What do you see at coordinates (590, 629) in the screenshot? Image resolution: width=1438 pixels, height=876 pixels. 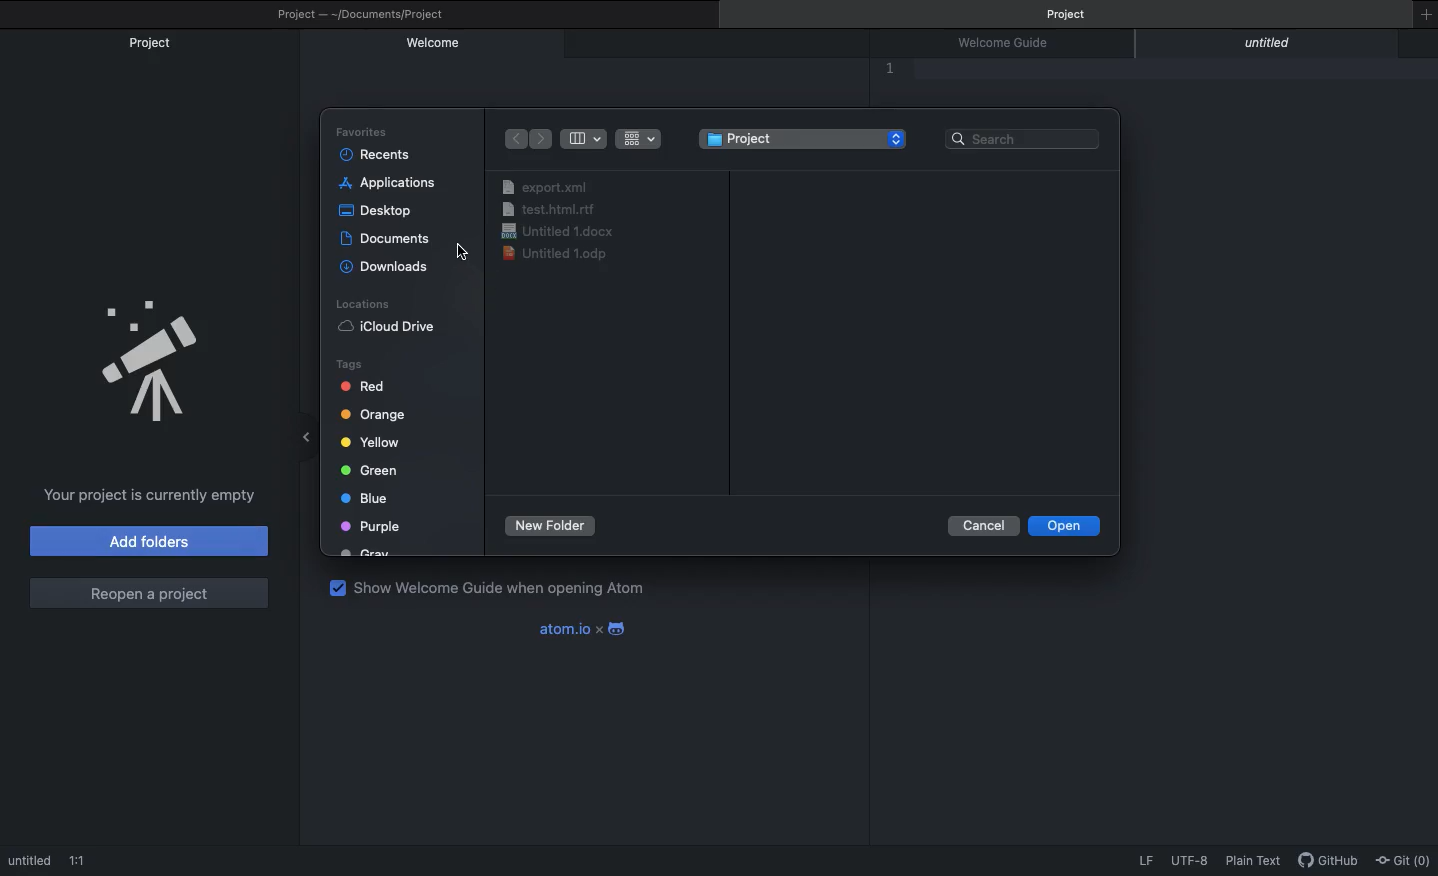 I see `Atom x android ` at bounding box center [590, 629].